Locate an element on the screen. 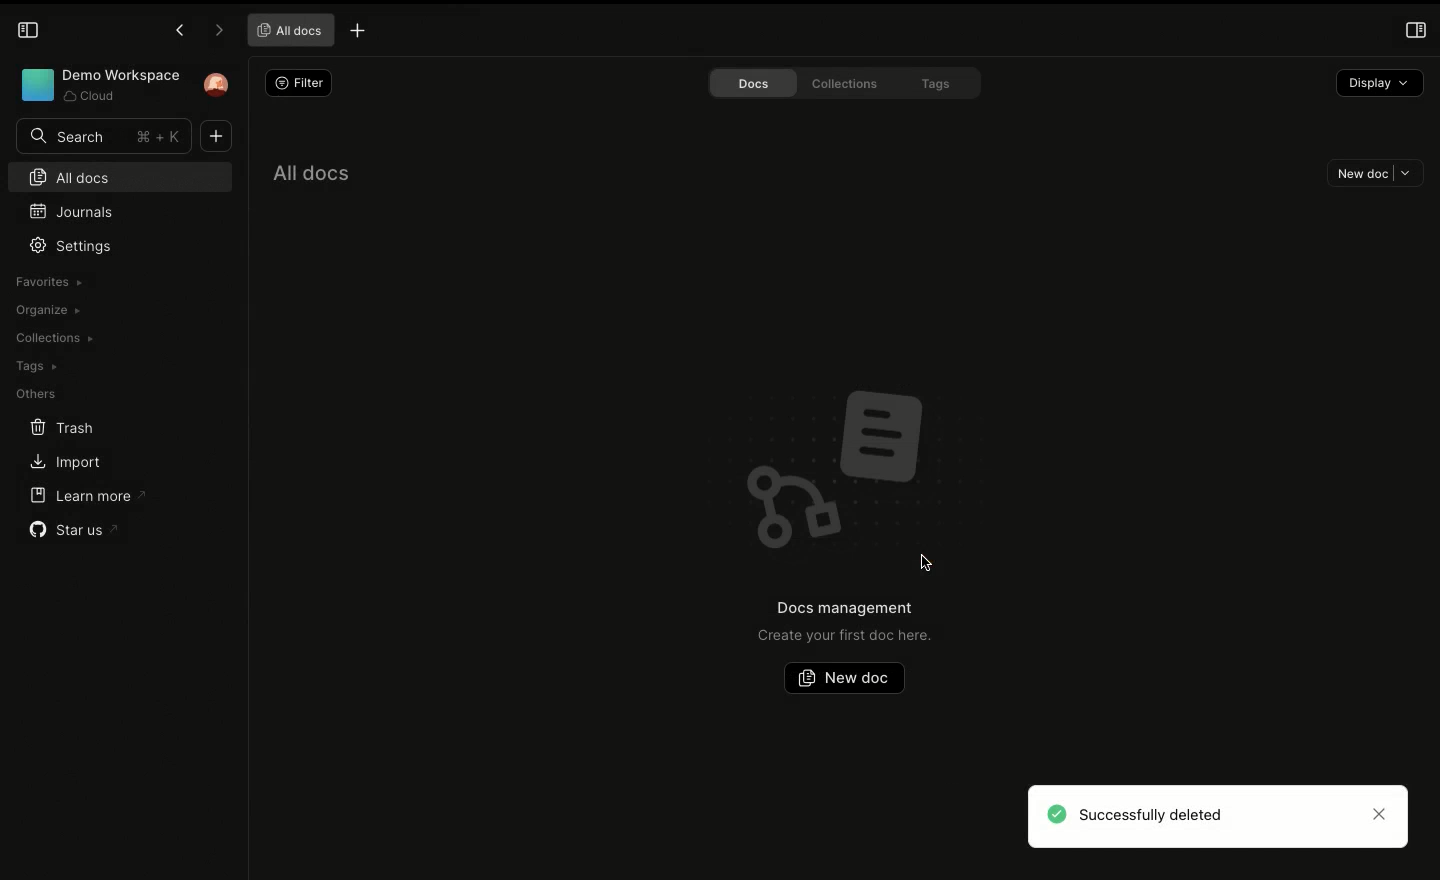  Collections is located at coordinates (53, 338).